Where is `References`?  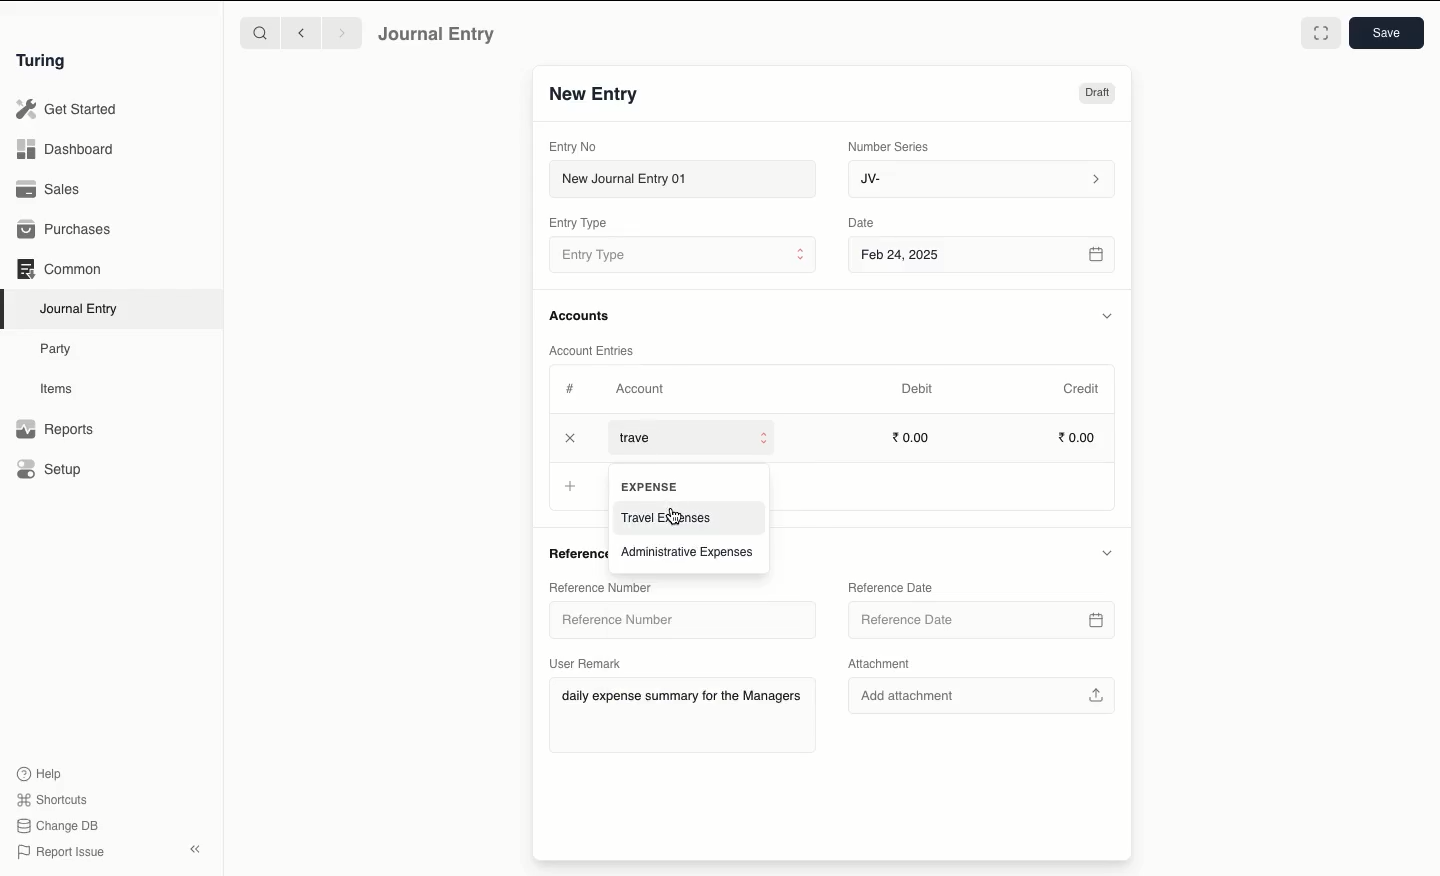 References is located at coordinates (575, 553).